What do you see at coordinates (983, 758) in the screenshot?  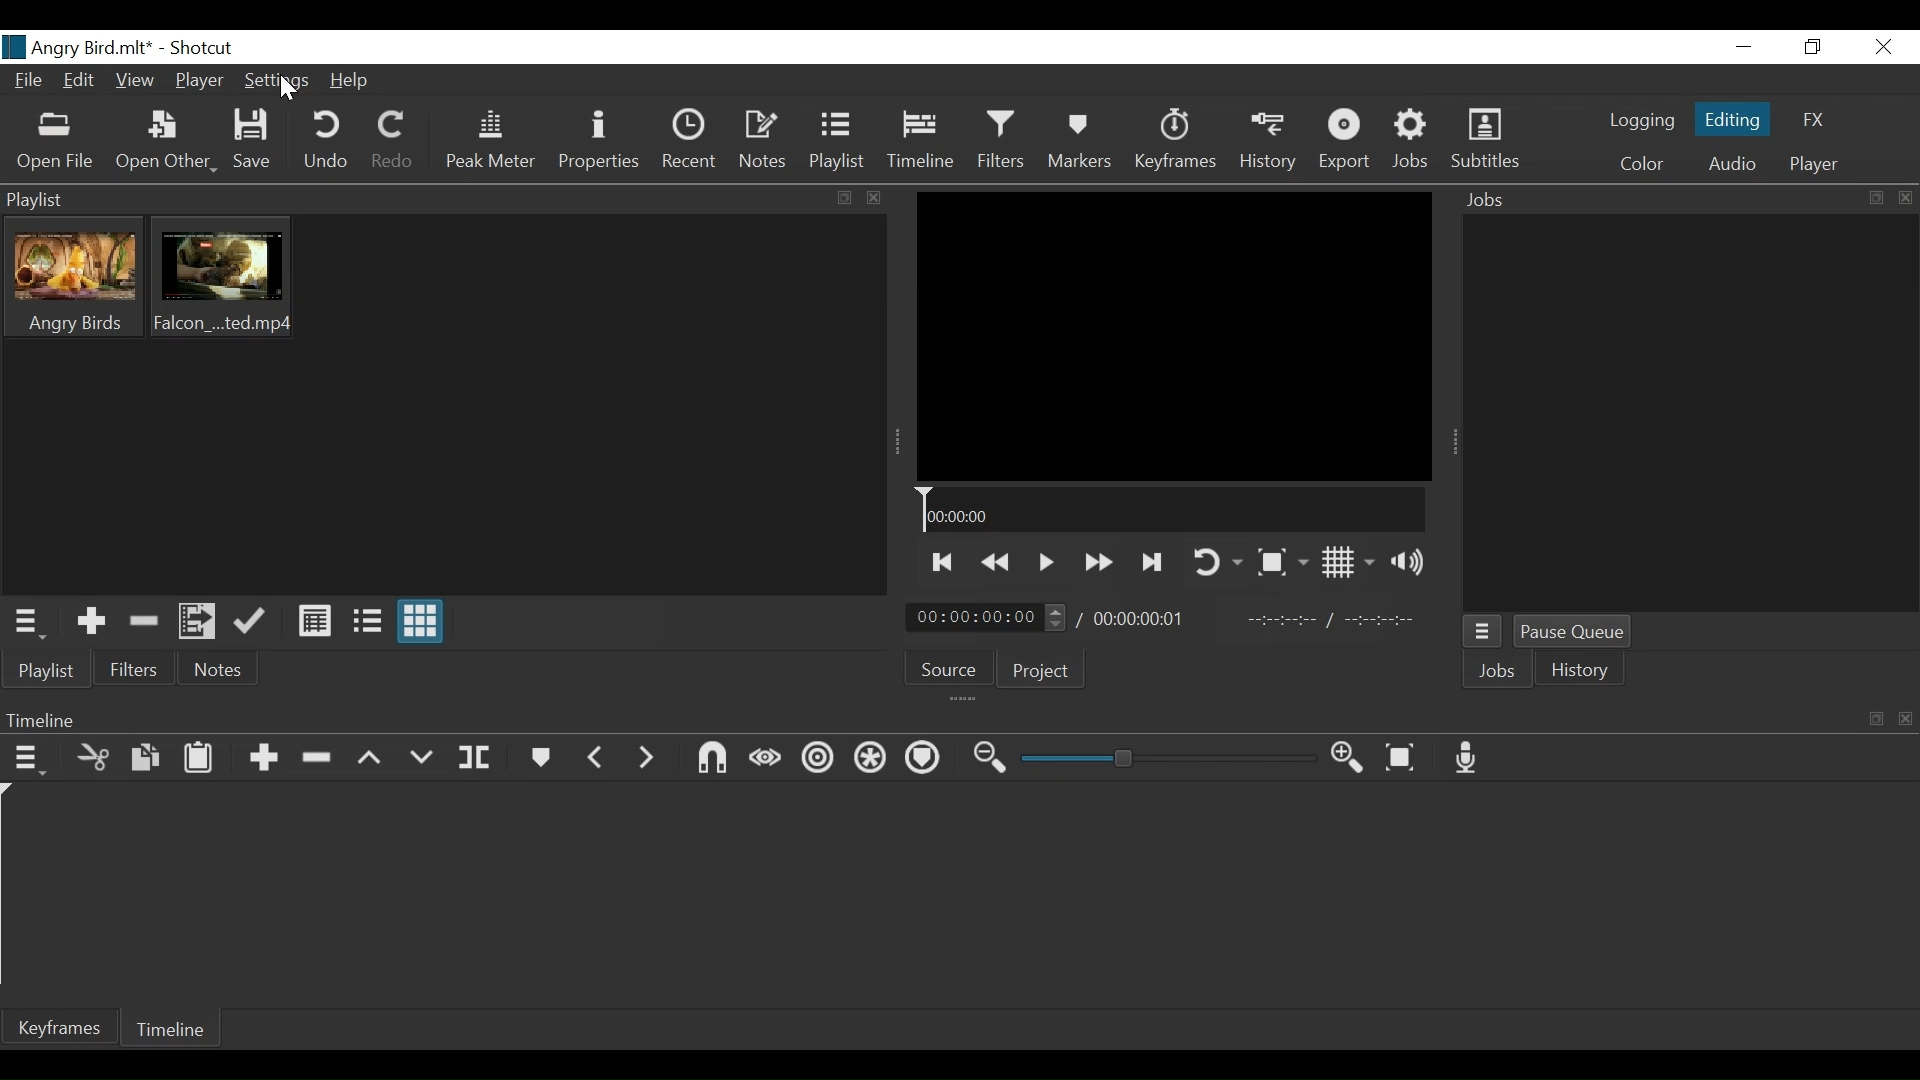 I see `Zoom timeline out` at bounding box center [983, 758].